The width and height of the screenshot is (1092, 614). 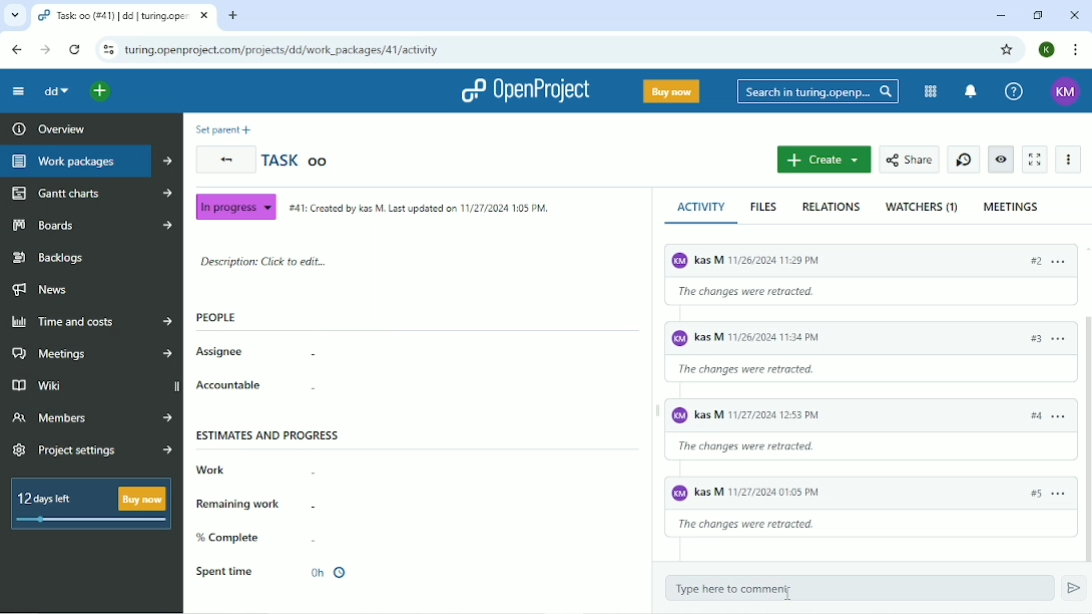 I want to click on KM Kas M 11/26/2024 01:05PM, so click(x=805, y=492).